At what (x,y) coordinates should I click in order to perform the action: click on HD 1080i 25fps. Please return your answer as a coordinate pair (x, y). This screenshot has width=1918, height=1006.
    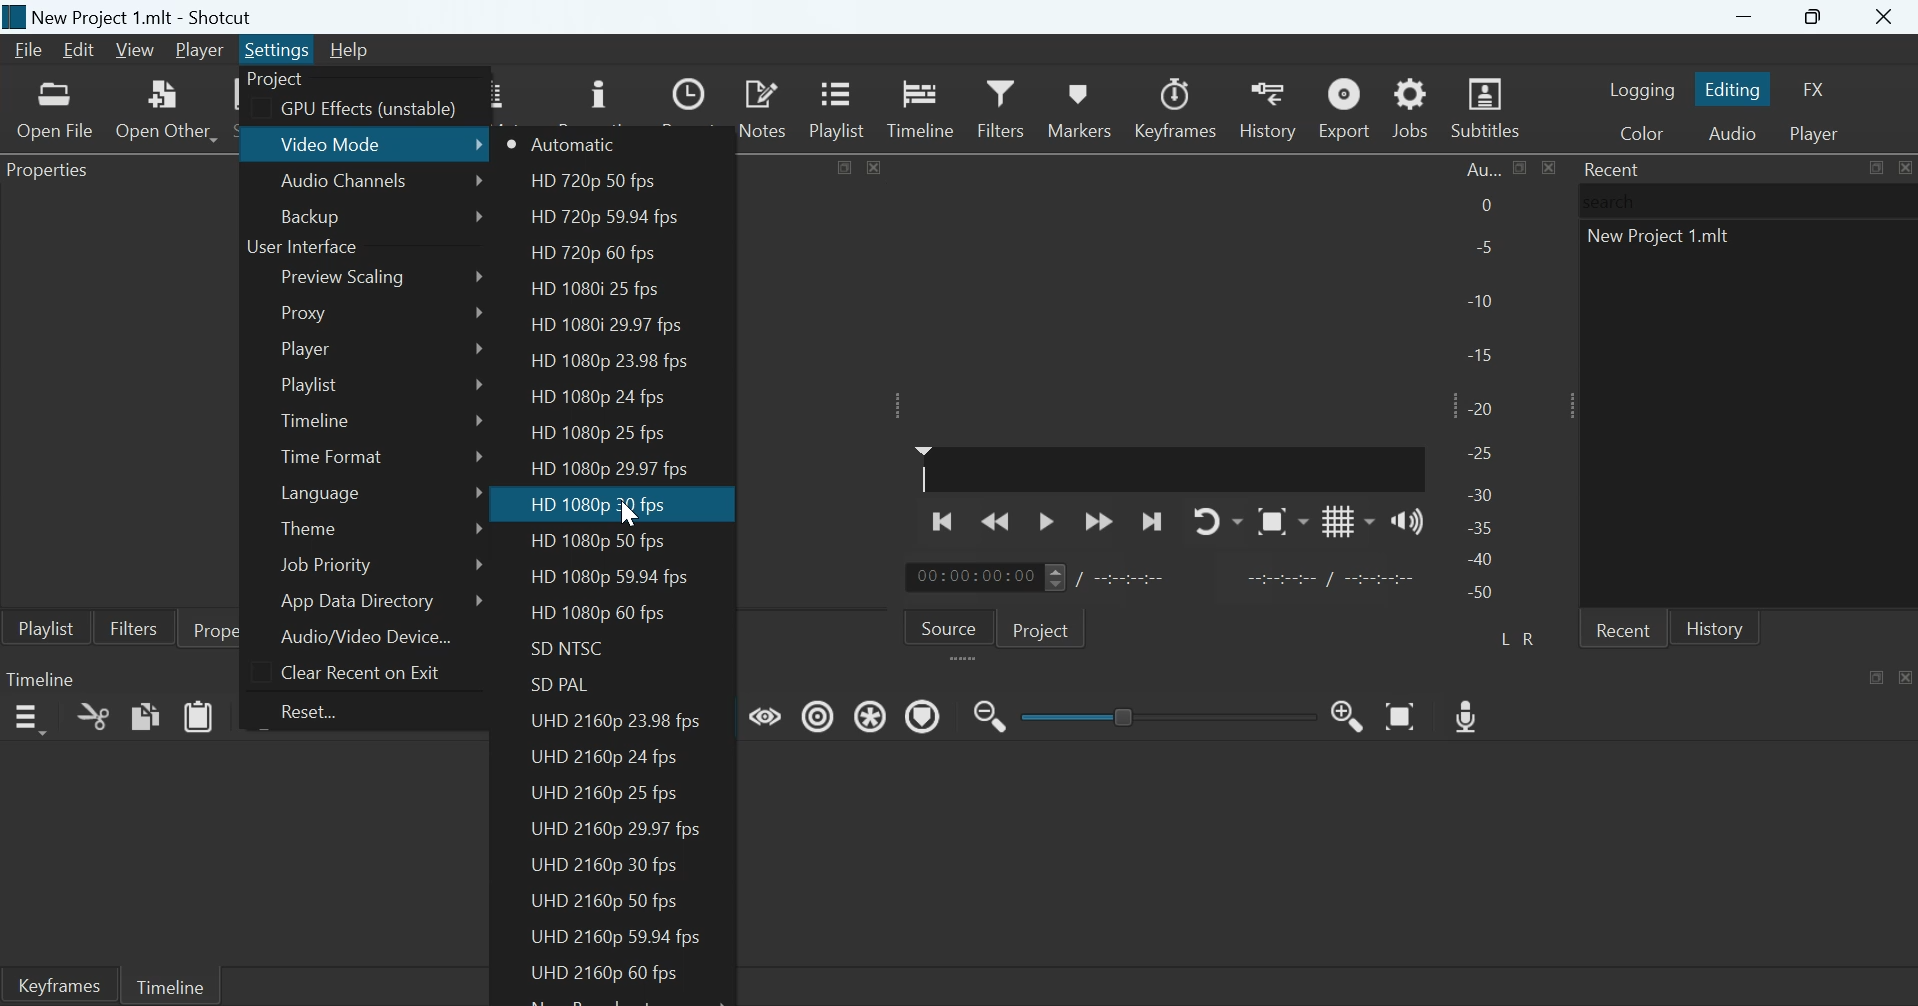
    Looking at the image, I should click on (601, 289).